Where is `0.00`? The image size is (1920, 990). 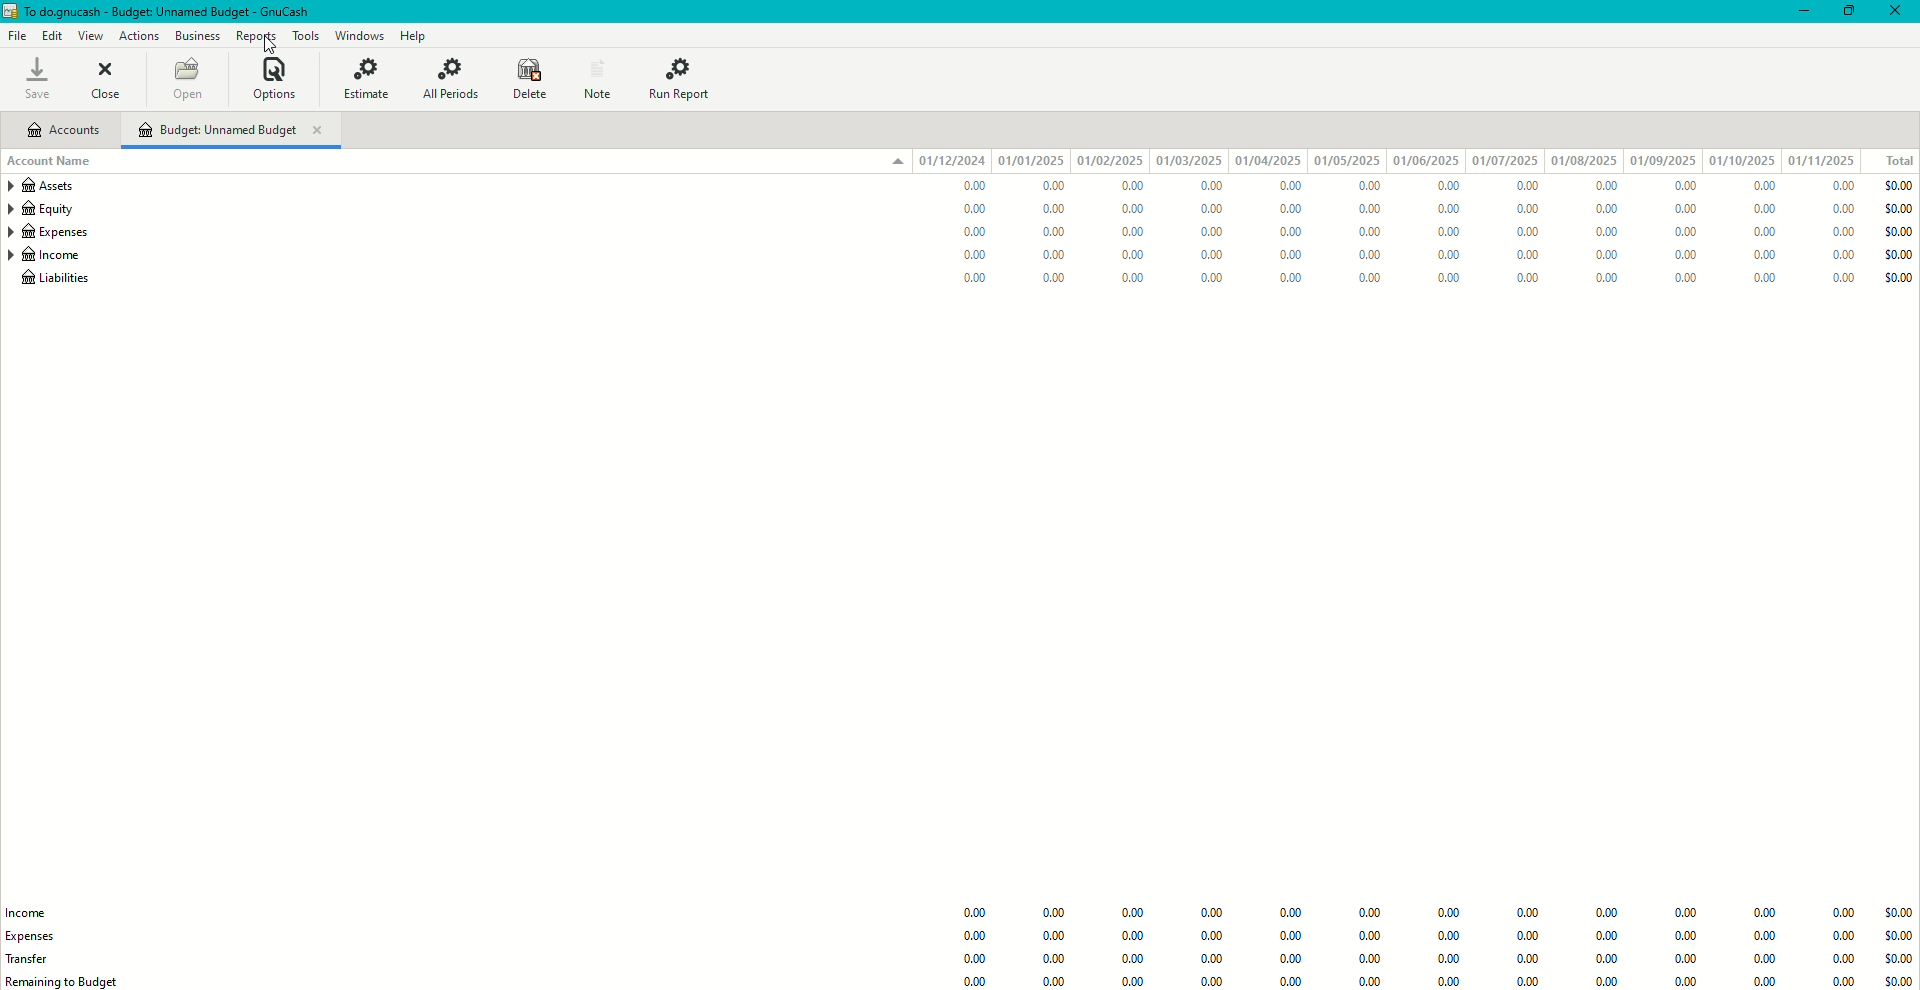 0.00 is located at coordinates (1525, 257).